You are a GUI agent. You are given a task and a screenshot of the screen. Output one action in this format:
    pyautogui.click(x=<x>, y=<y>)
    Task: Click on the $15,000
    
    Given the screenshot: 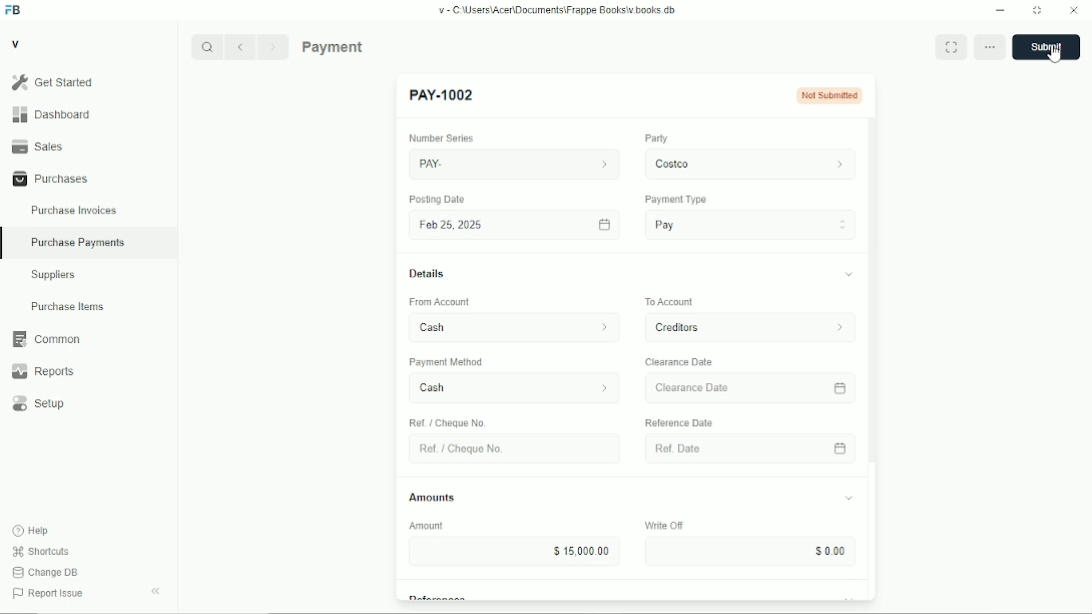 What is the action you would take?
    pyautogui.click(x=515, y=550)
    